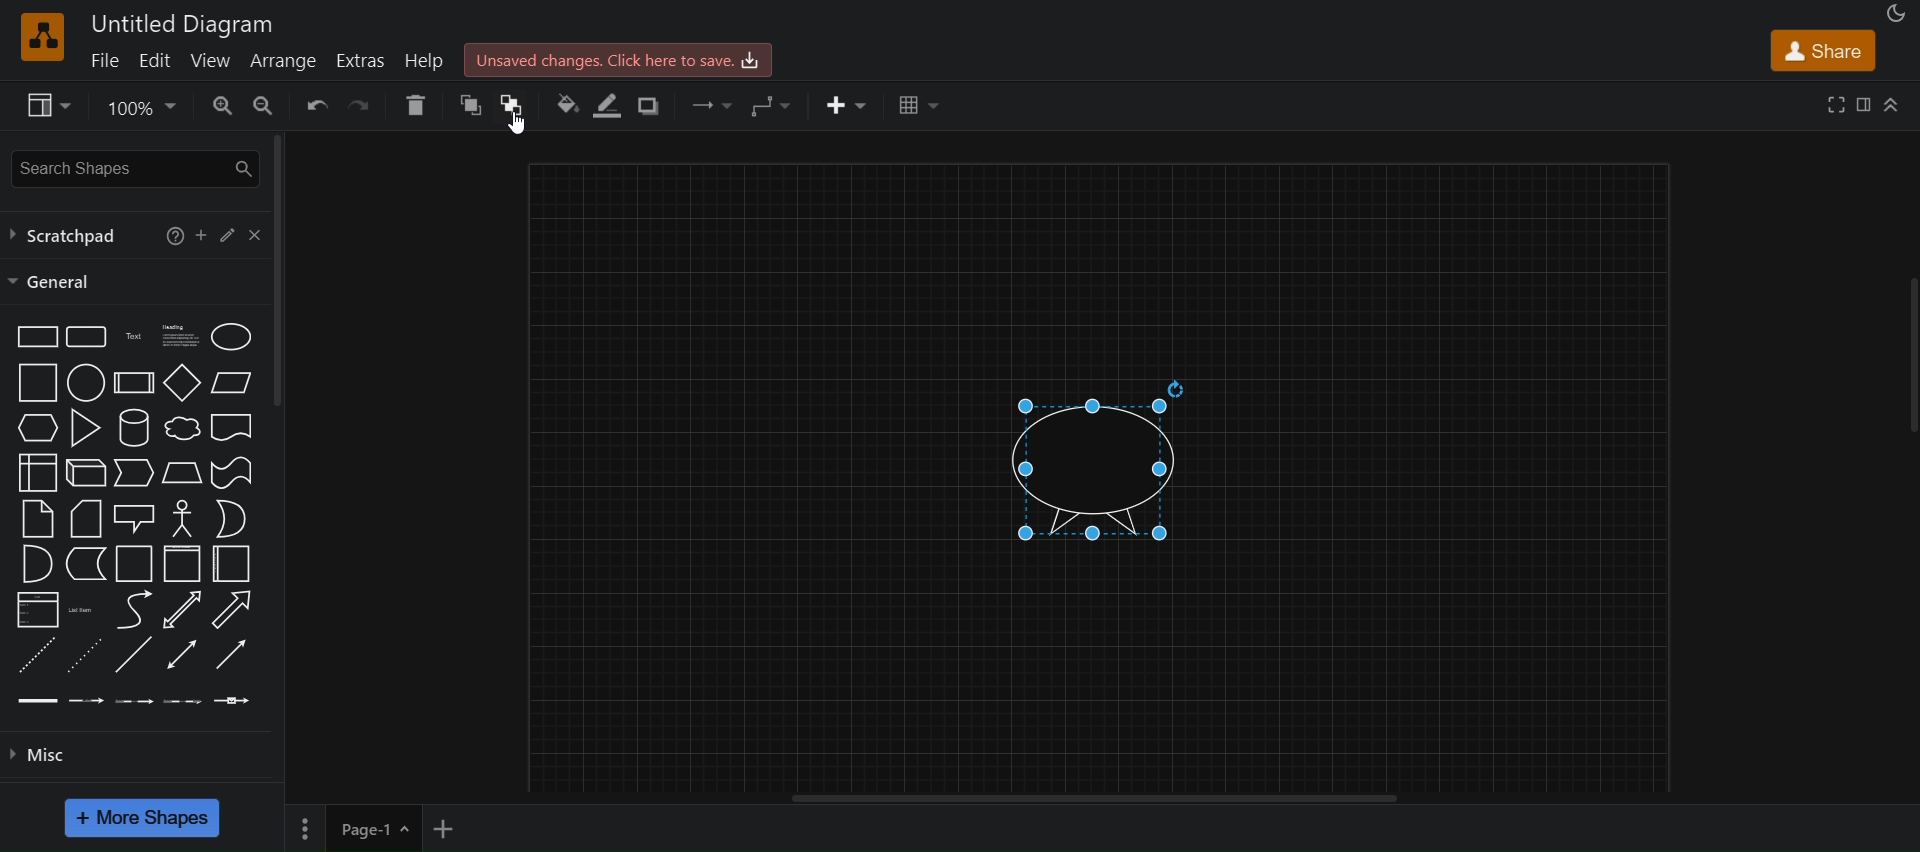 The height and width of the screenshot is (852, 1920). Describe the element at coordinates (181, 472) in the screenshot. I see `trapezoid` at that location.